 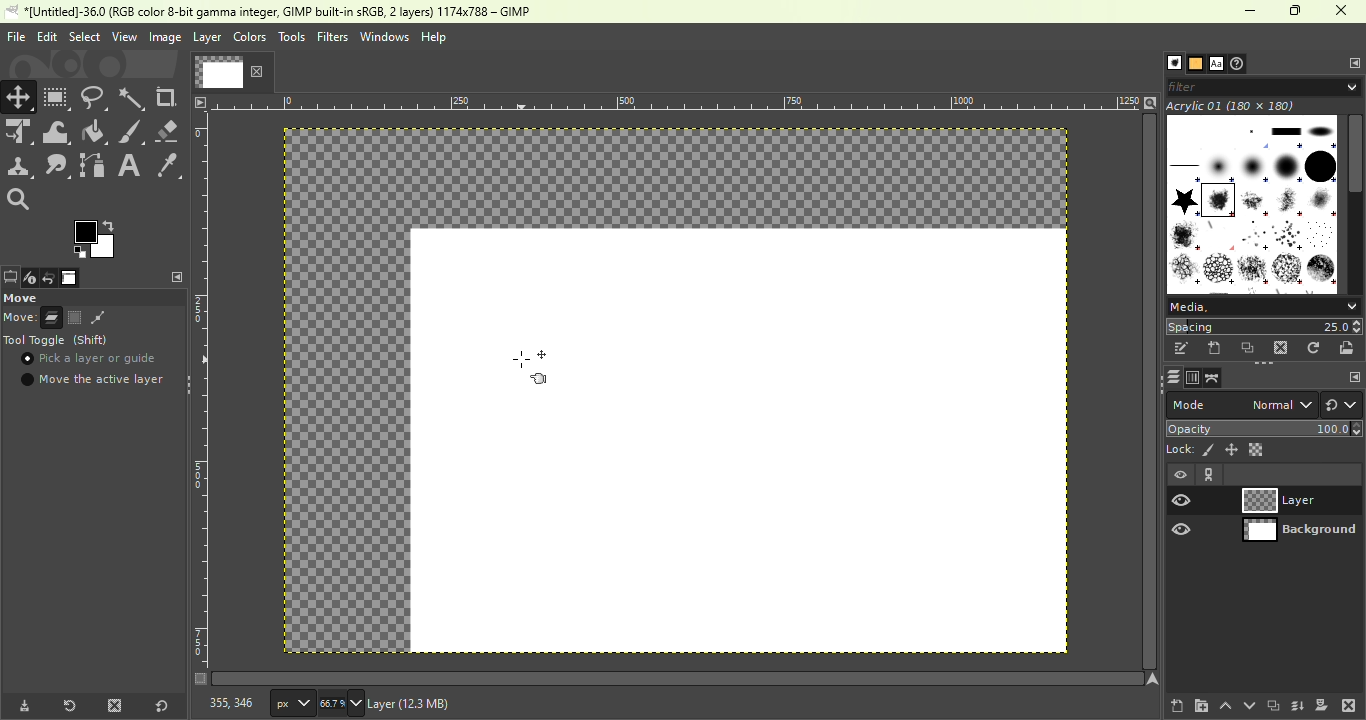 I want to click on Lock position and size, so click(x=1231, y=450).